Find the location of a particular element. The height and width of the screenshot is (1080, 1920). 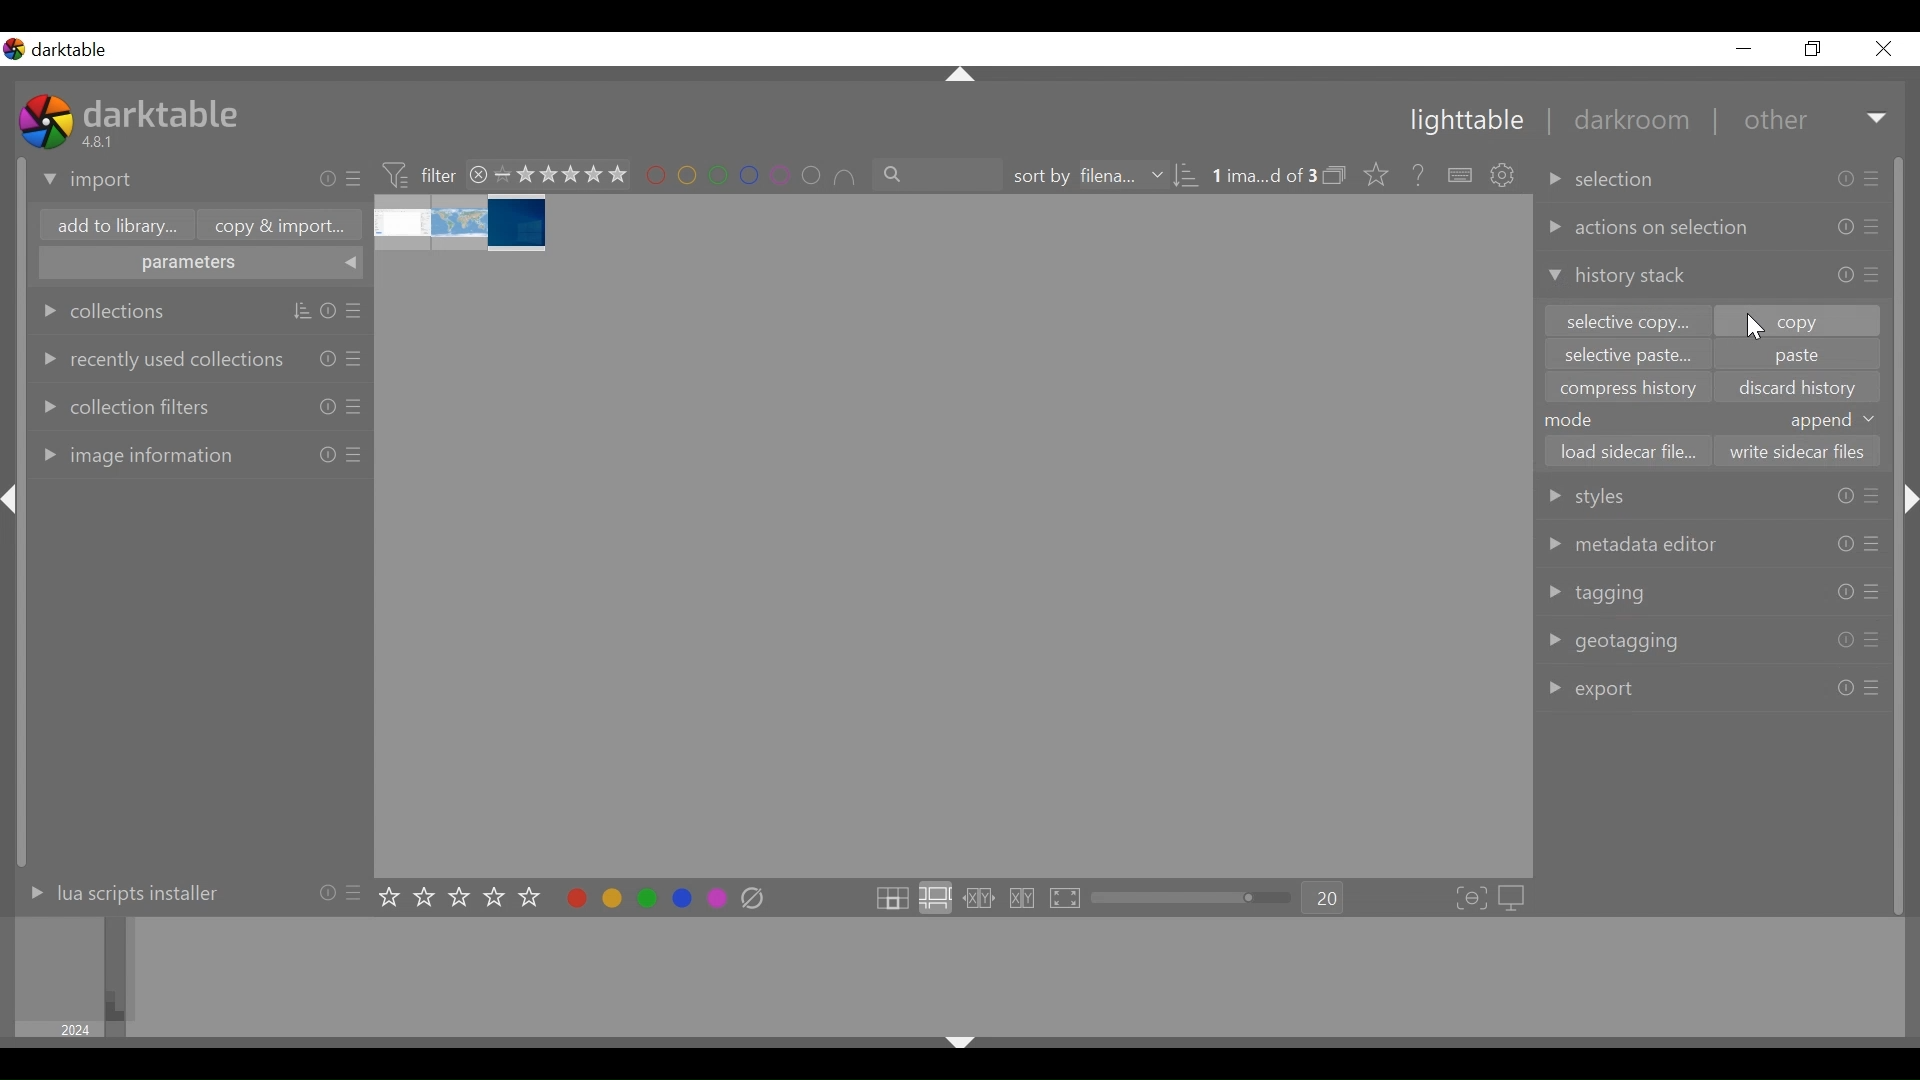

presets is located at coordinates (1872, 688).